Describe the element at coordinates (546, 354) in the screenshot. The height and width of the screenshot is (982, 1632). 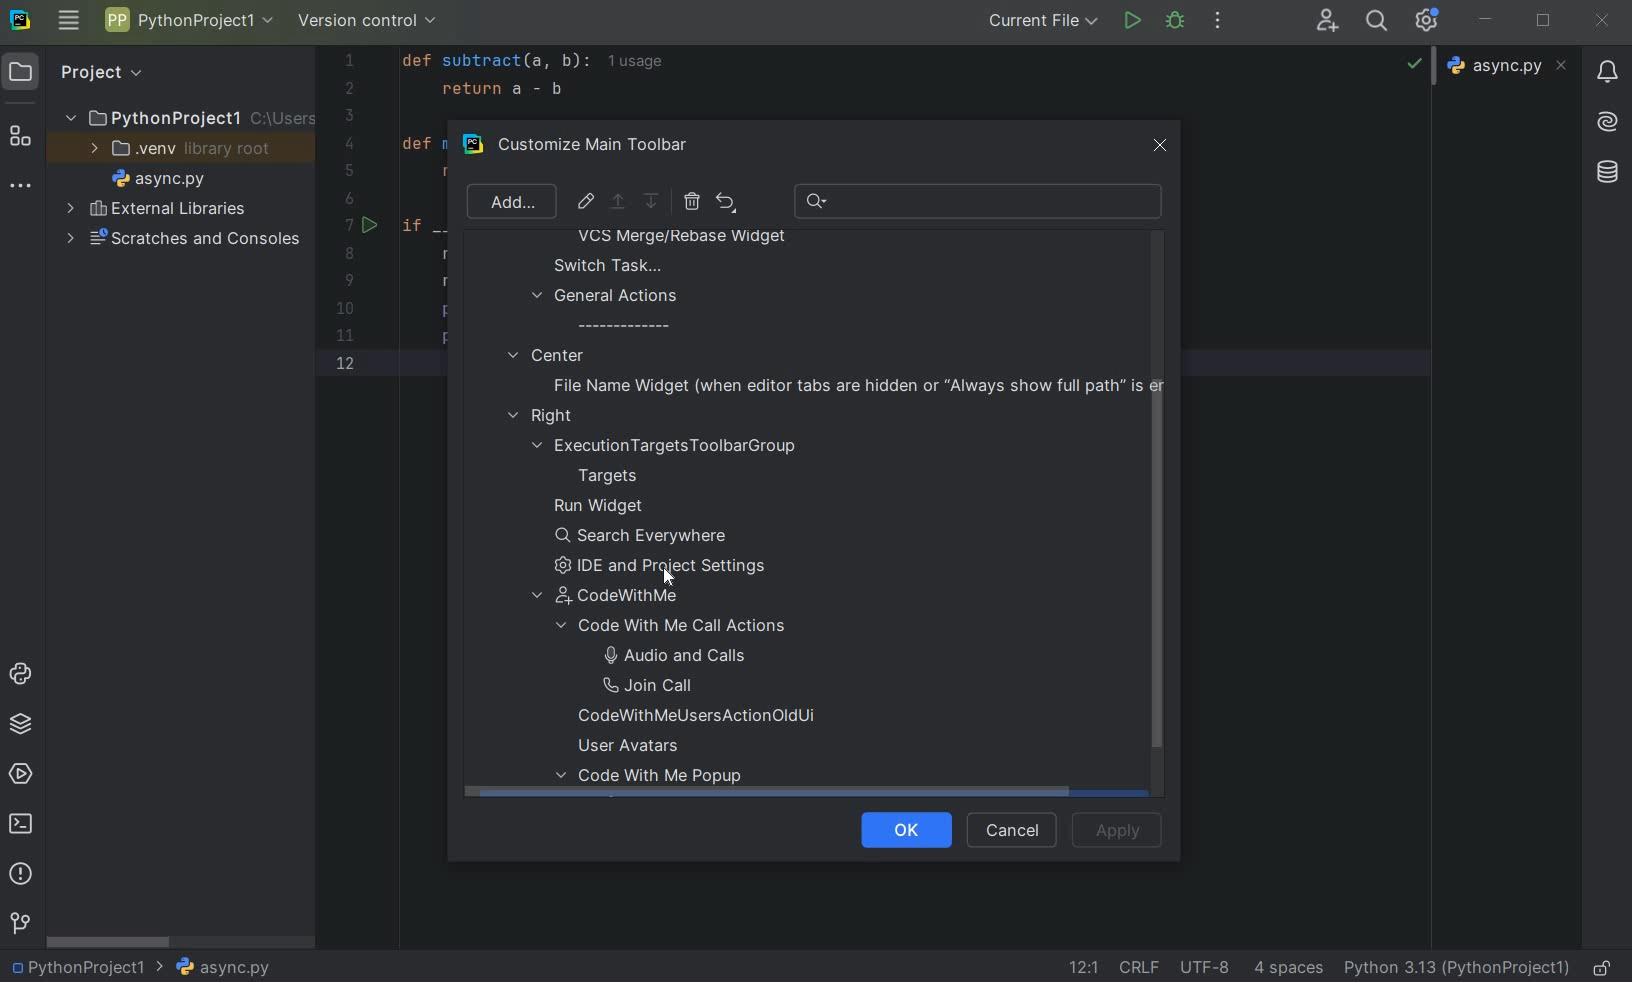
I see `center` at that location.